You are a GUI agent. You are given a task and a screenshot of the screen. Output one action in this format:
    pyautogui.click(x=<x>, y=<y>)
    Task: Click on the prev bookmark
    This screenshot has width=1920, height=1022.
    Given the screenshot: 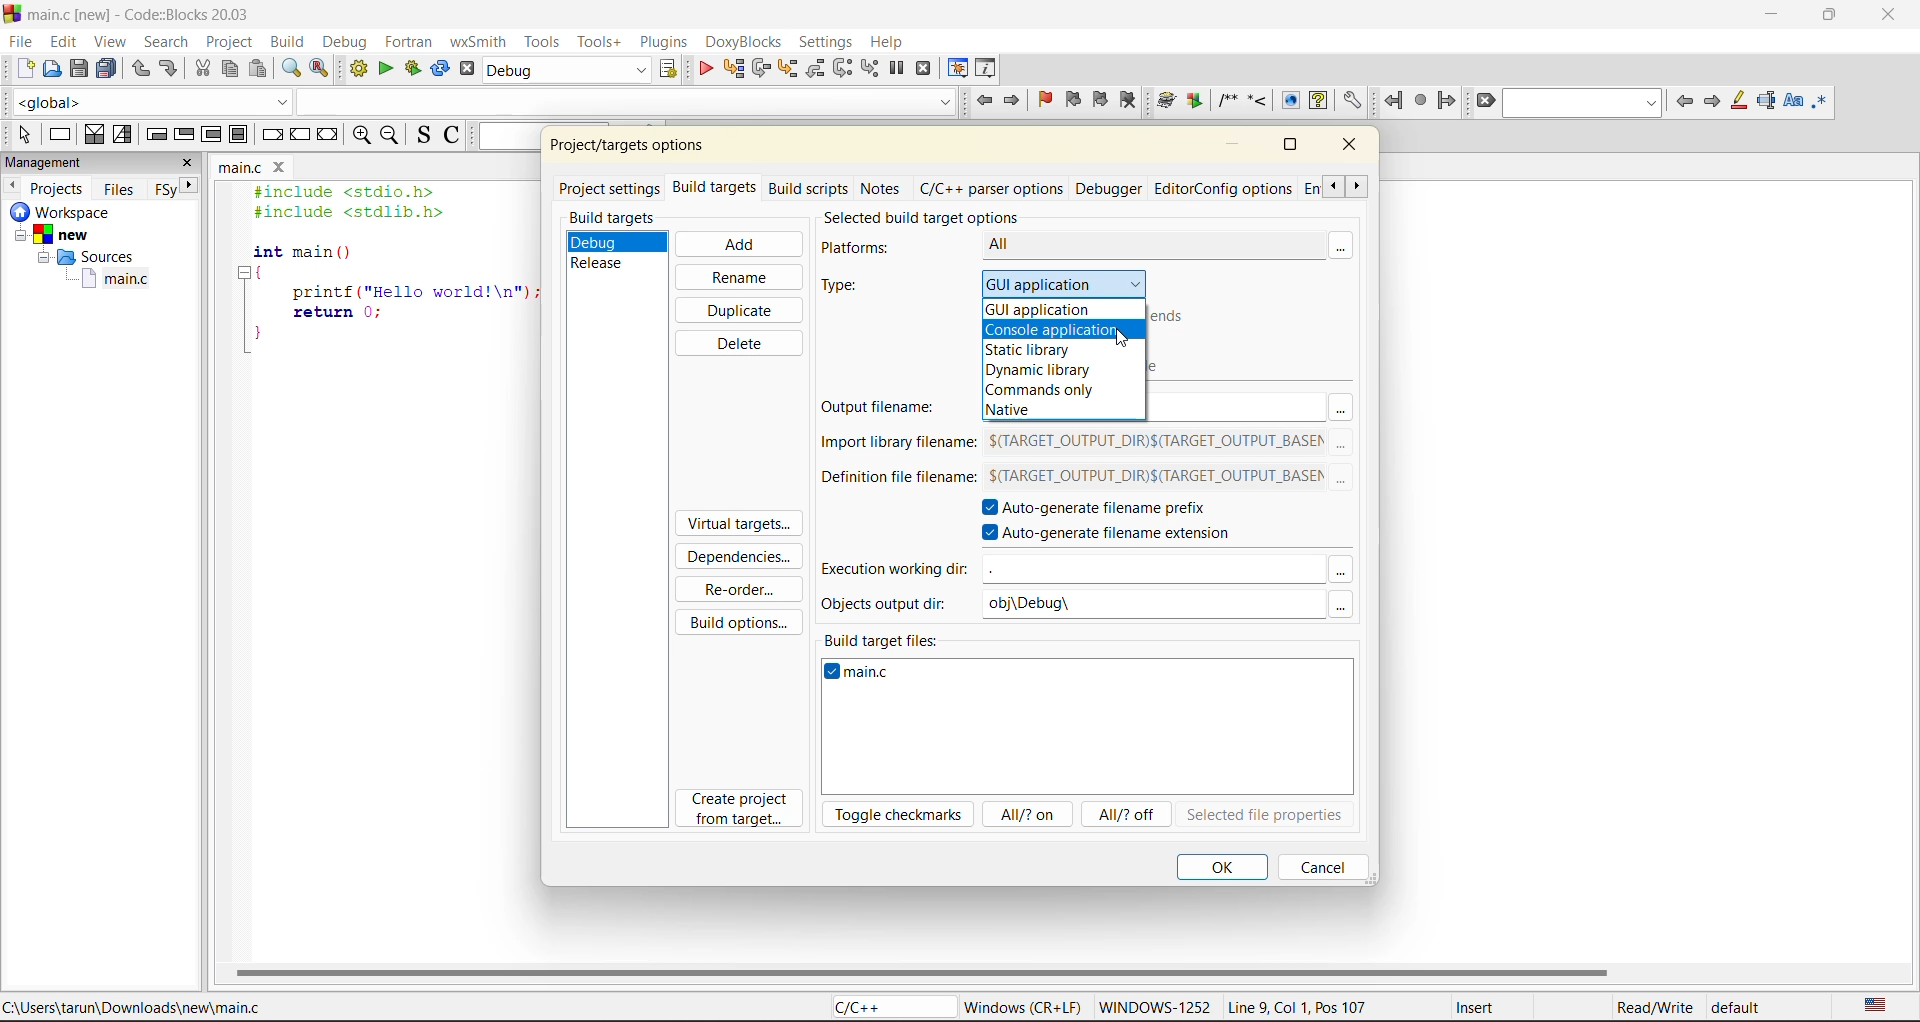 What is the action you would take?
    pyautogui.click(x=1073, y=102)
    